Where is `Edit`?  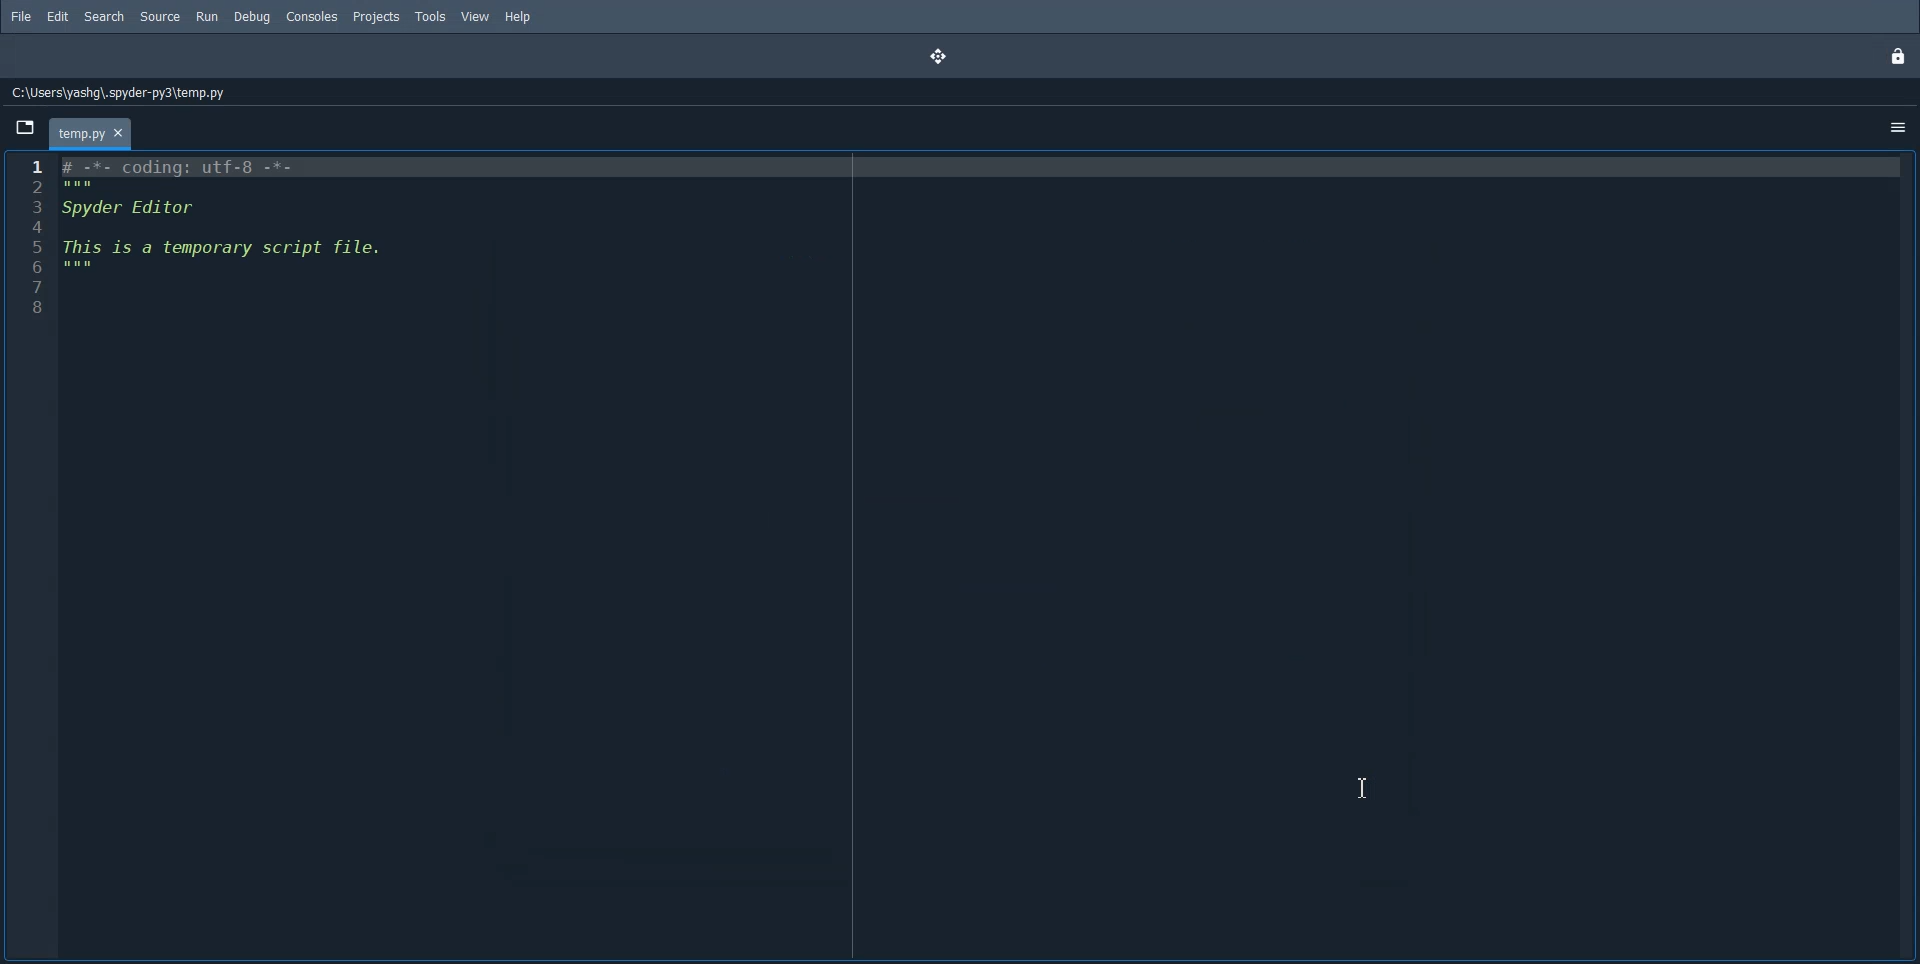 Edit is located at coordinates (57, 17).